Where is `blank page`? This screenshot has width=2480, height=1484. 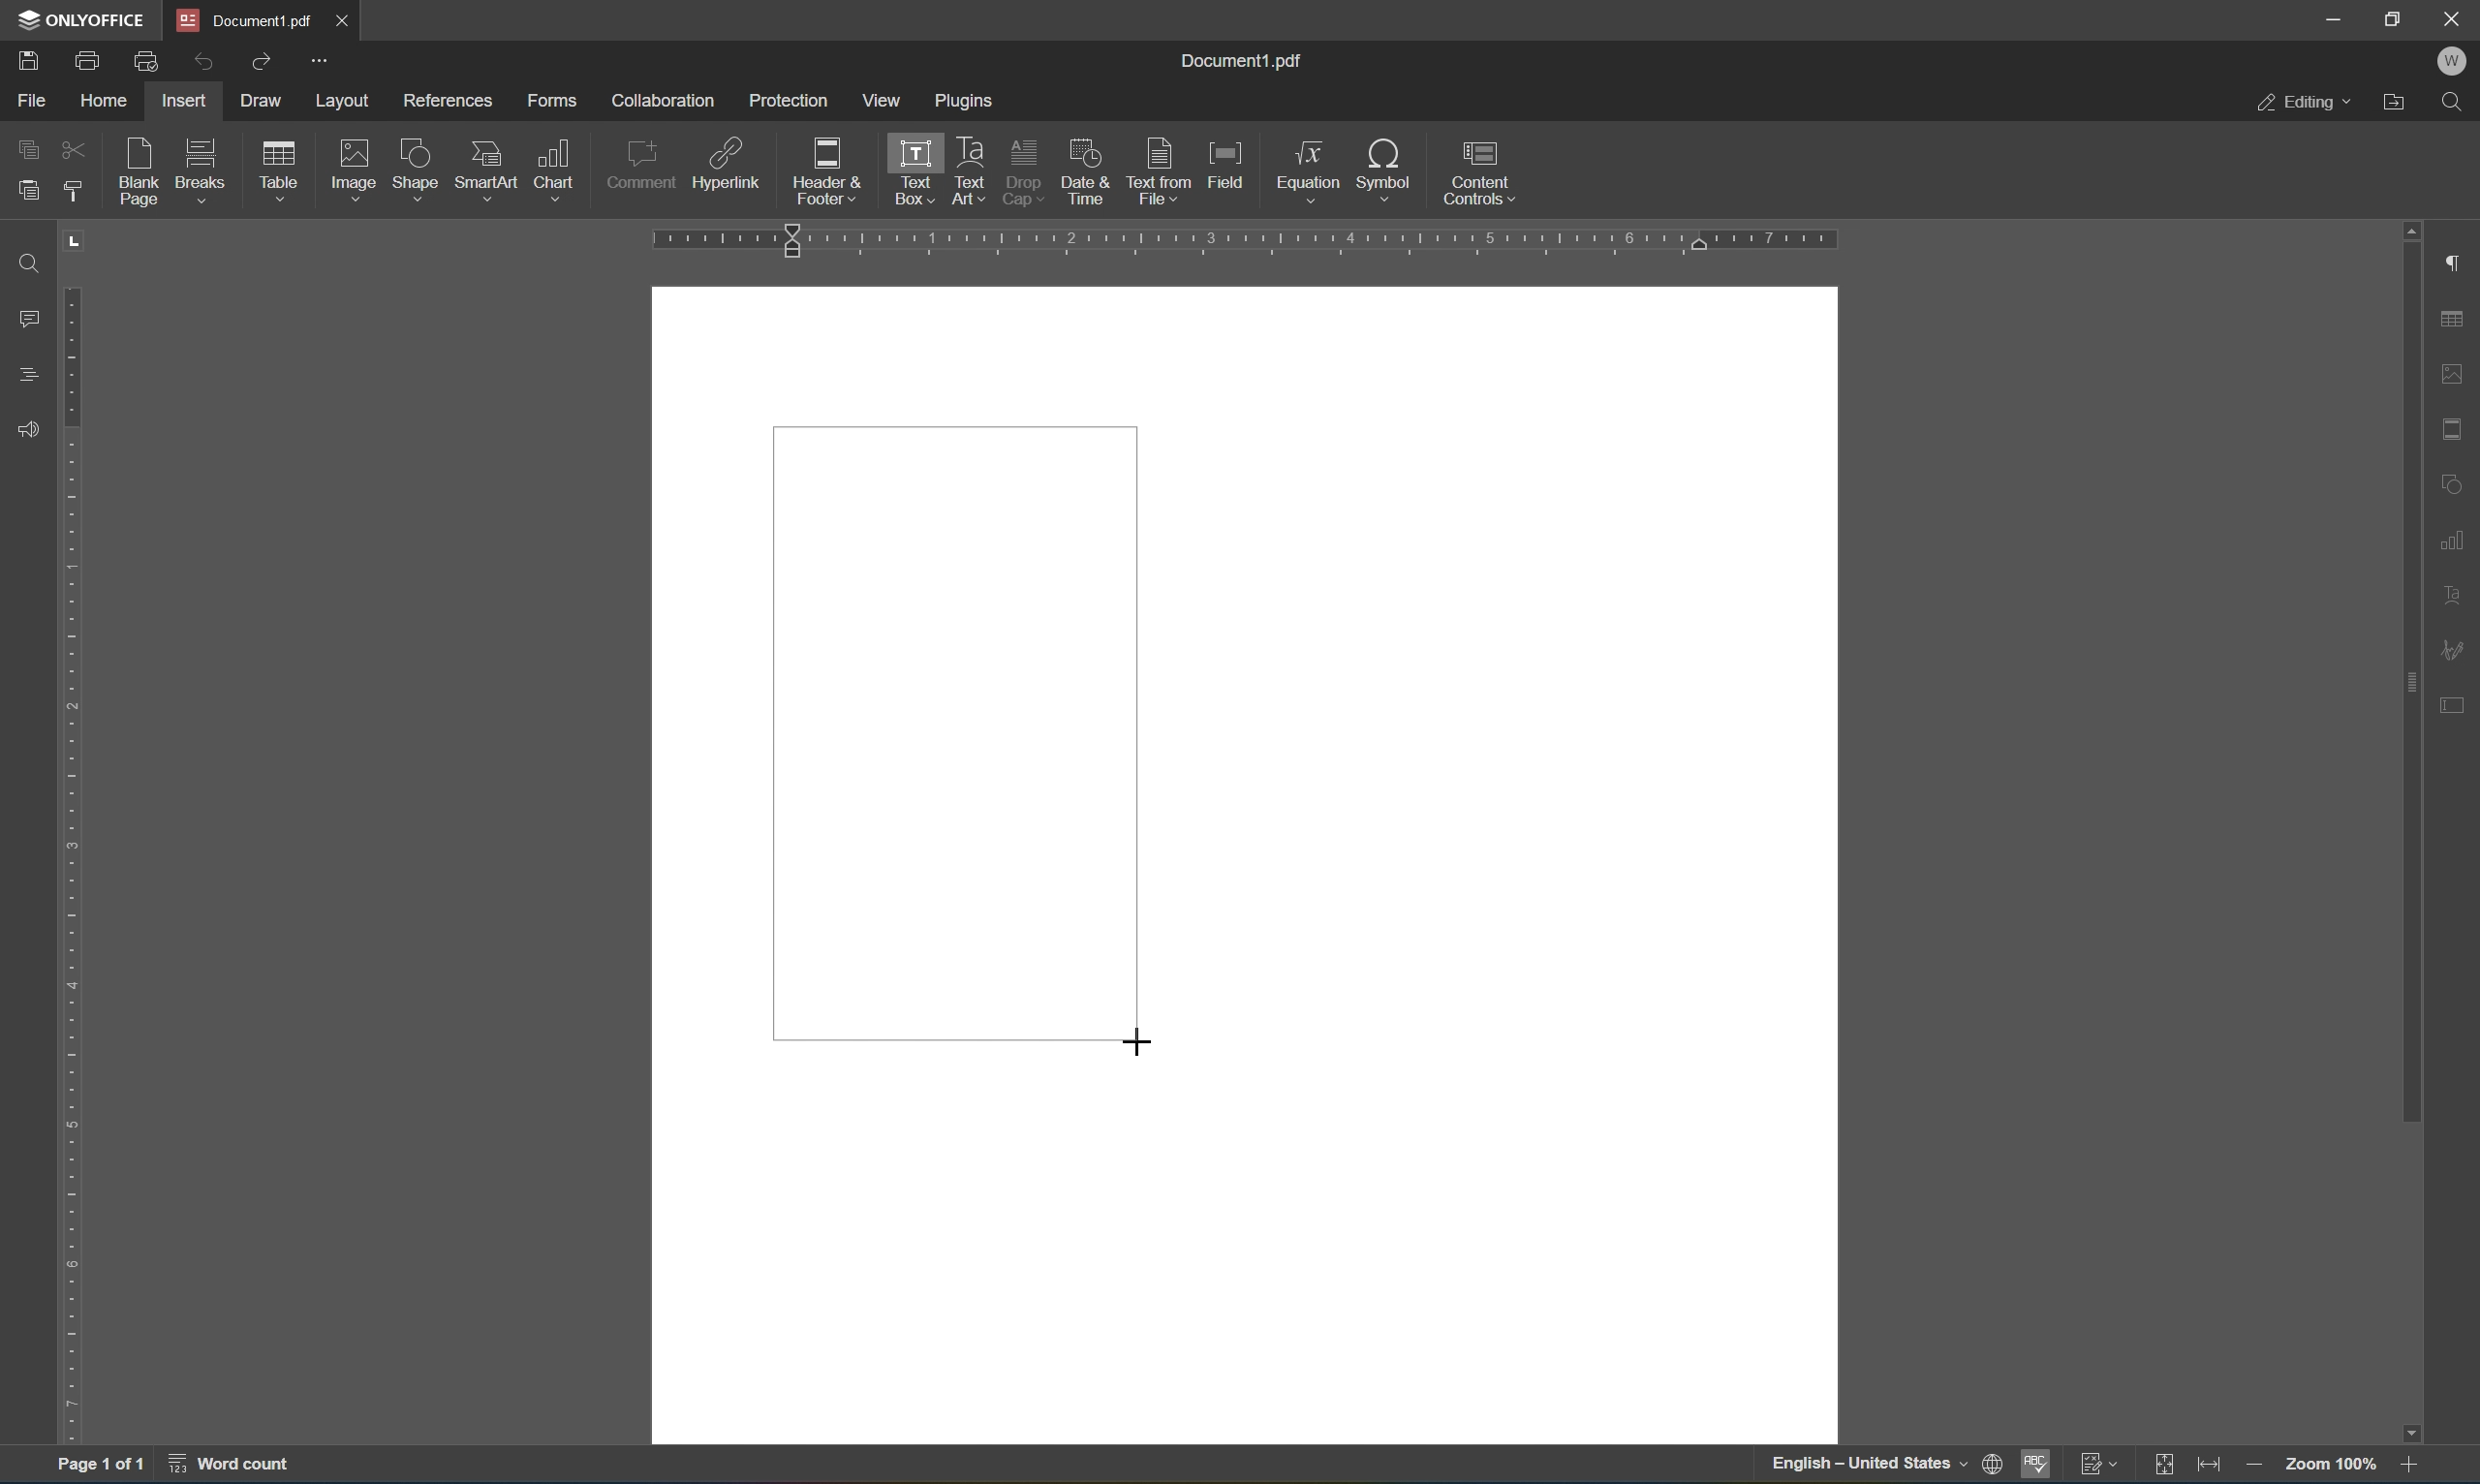 blank page is located at coordinates (145, 174).